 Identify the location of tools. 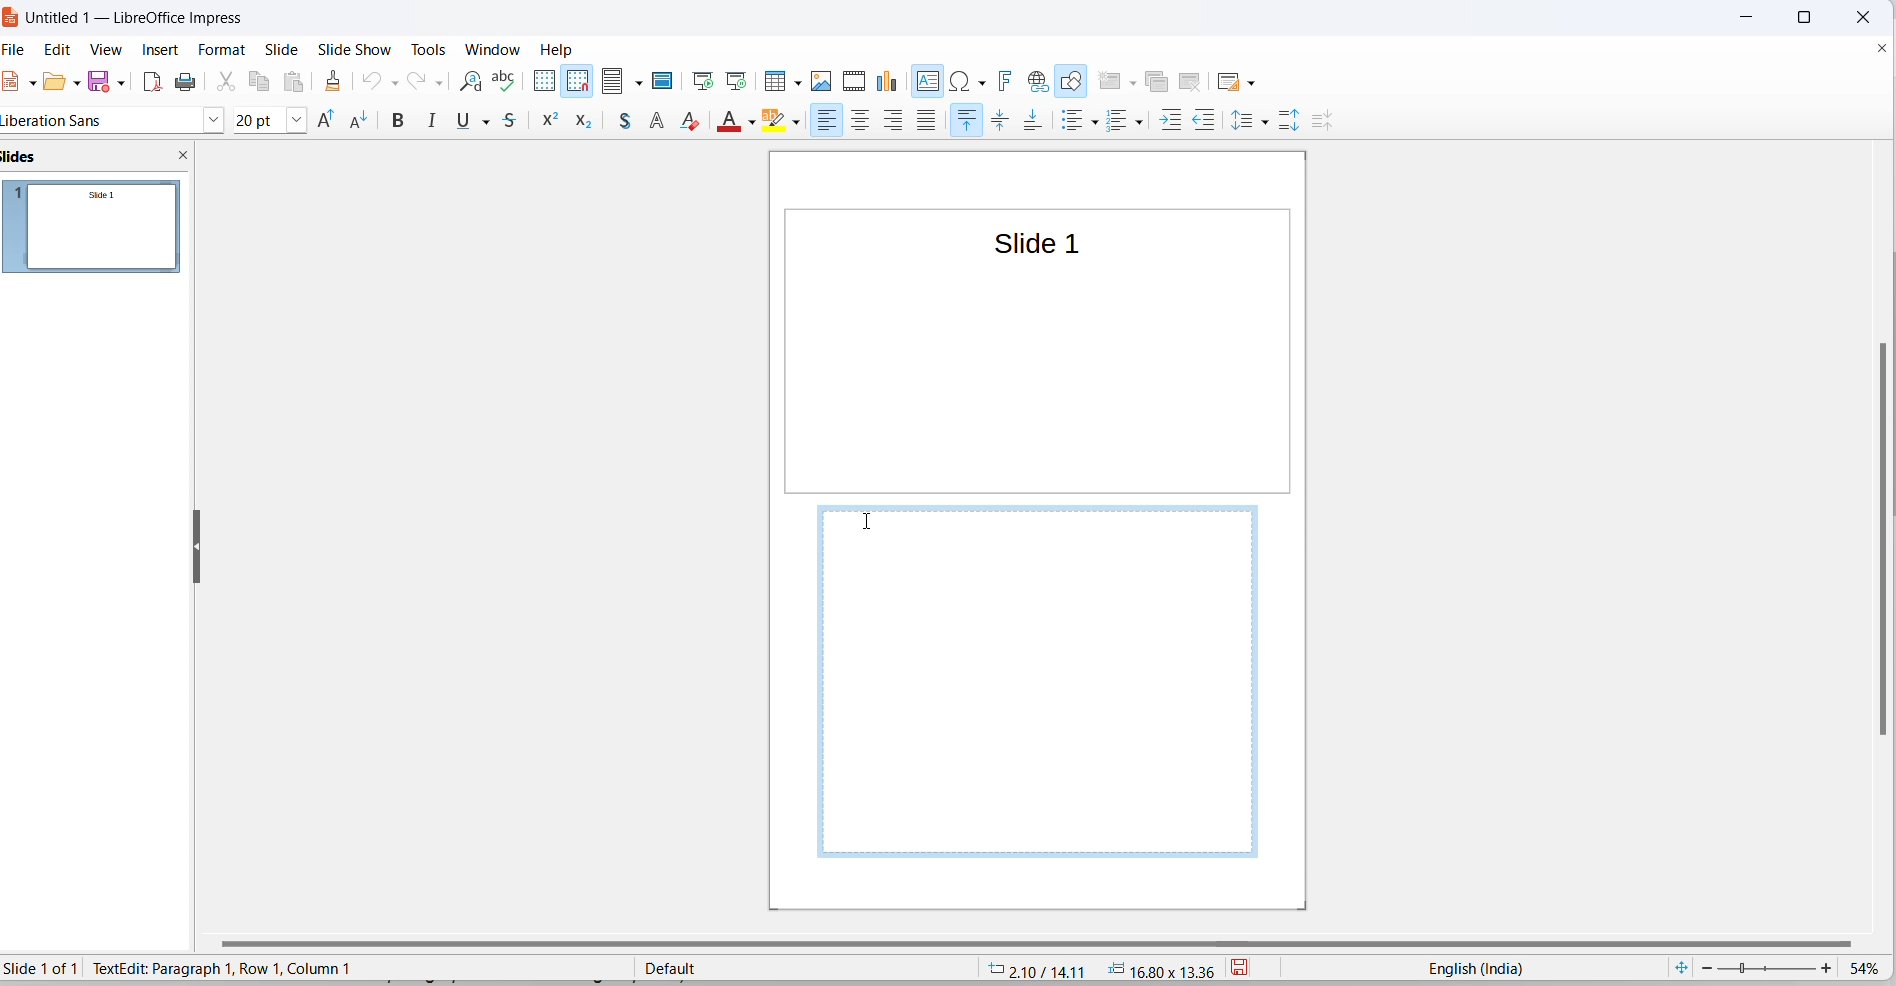
(431, 49).